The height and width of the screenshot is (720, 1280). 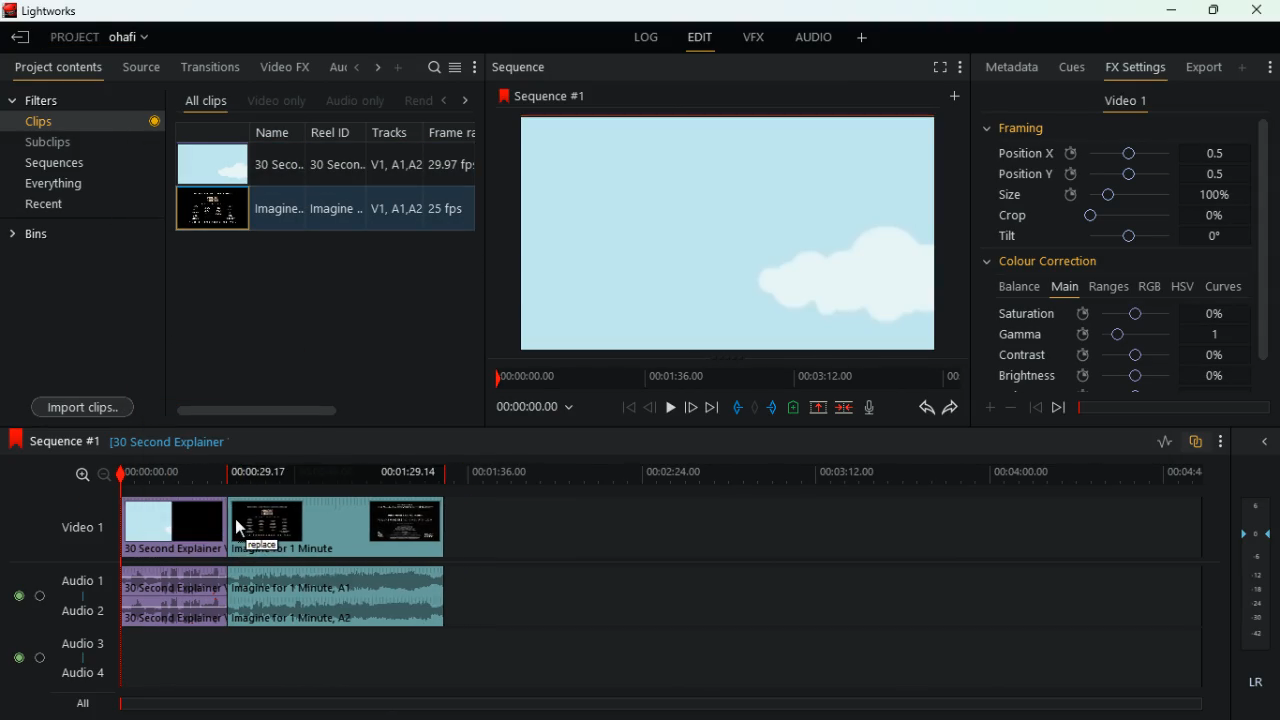 I want to click on subclips, so click(x=82, y=141).